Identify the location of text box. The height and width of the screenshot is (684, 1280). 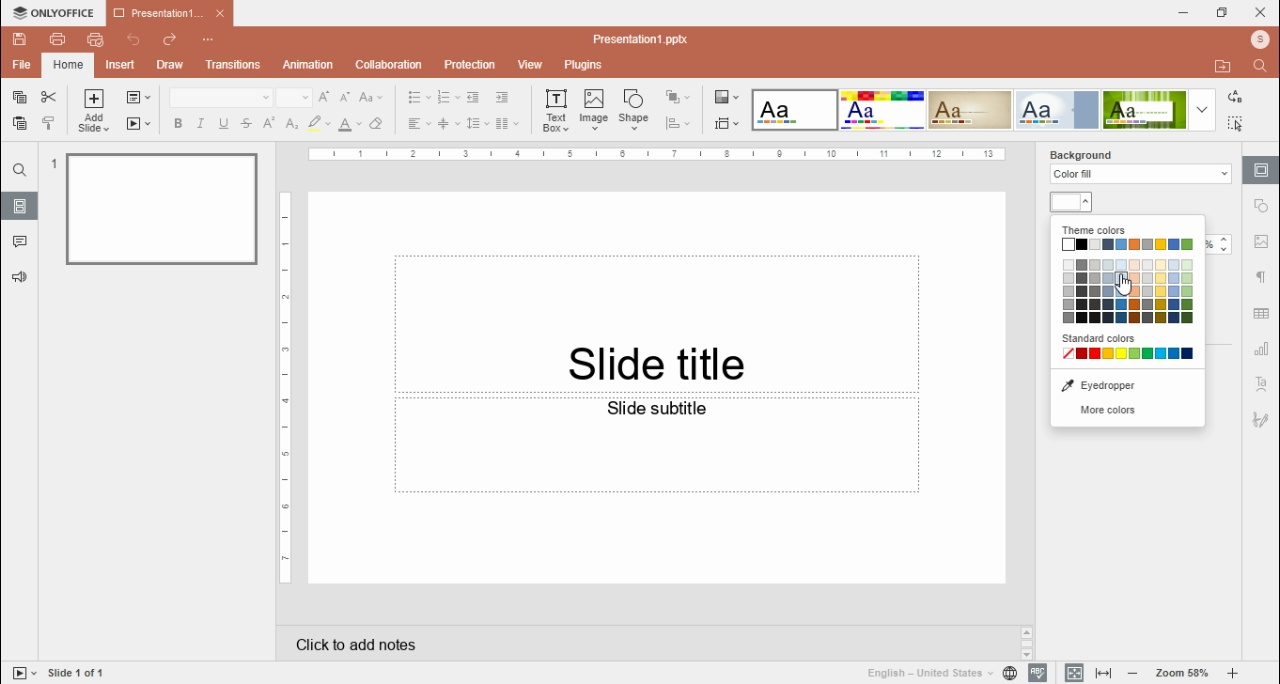
(556, 112).